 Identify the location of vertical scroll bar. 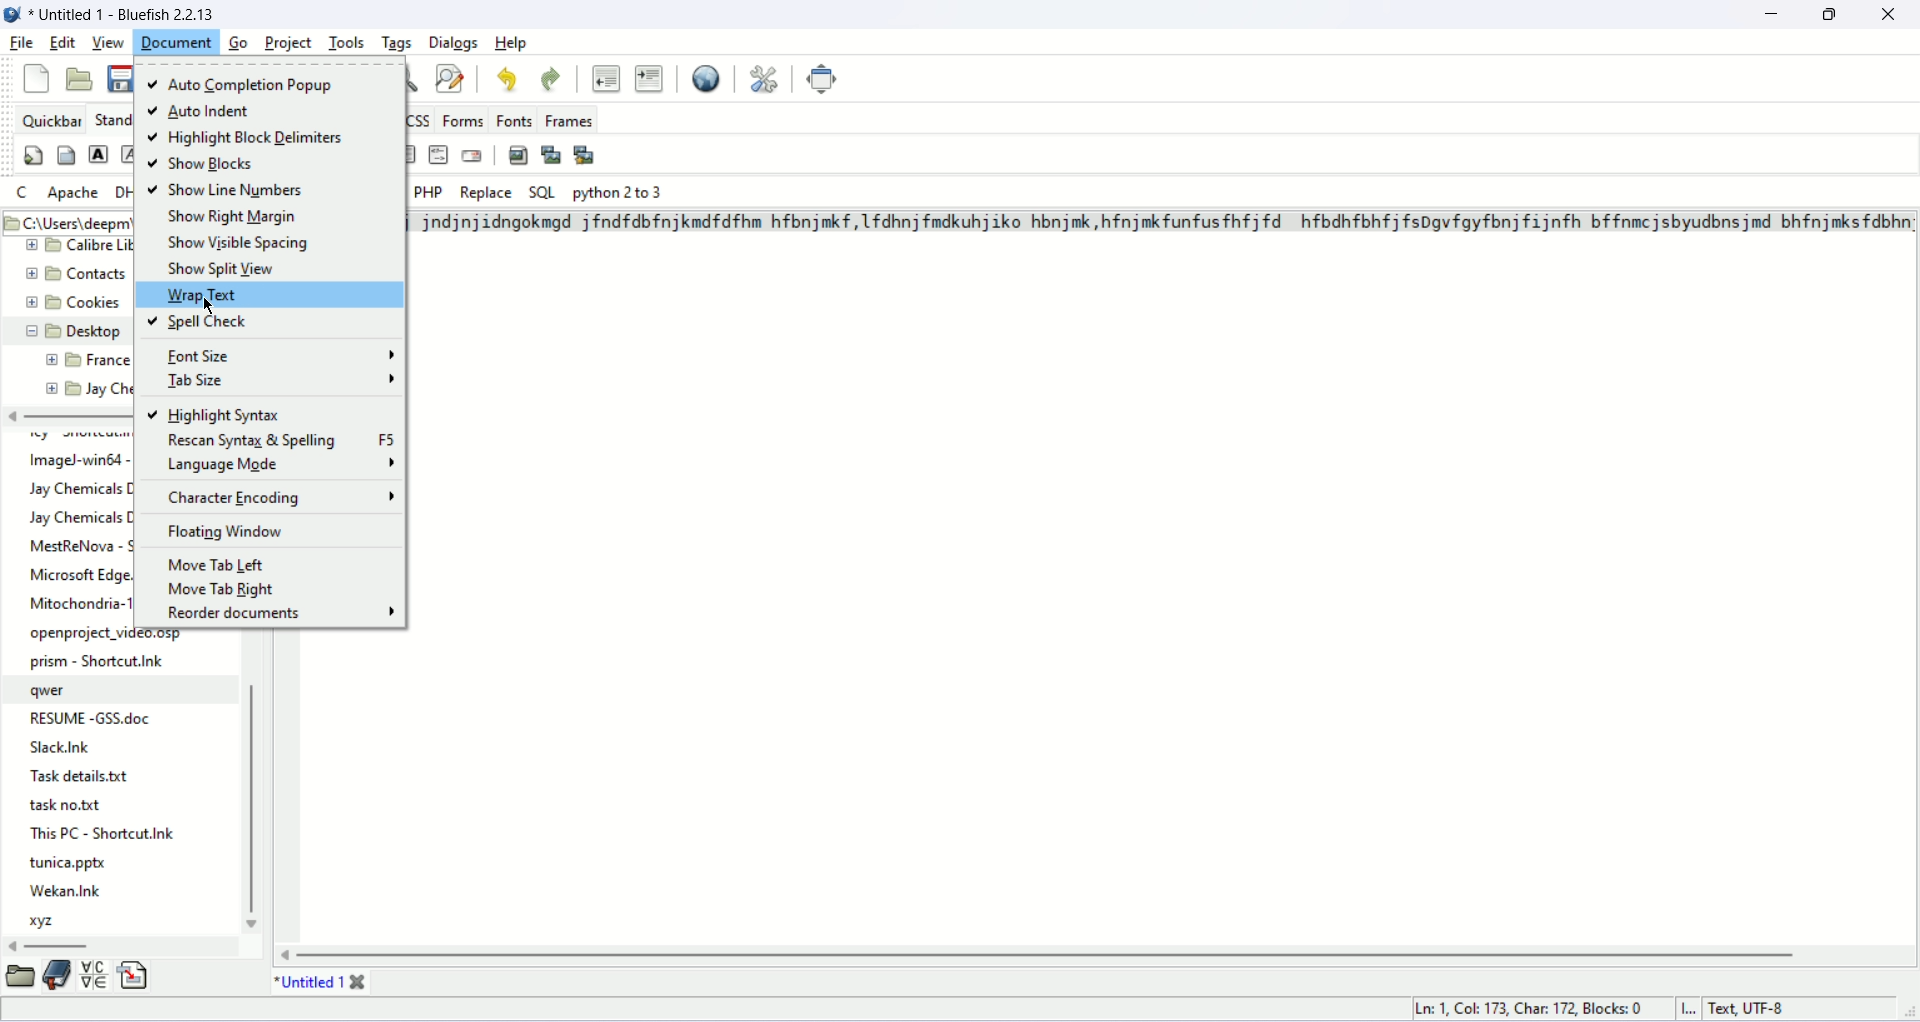
(255, 802).